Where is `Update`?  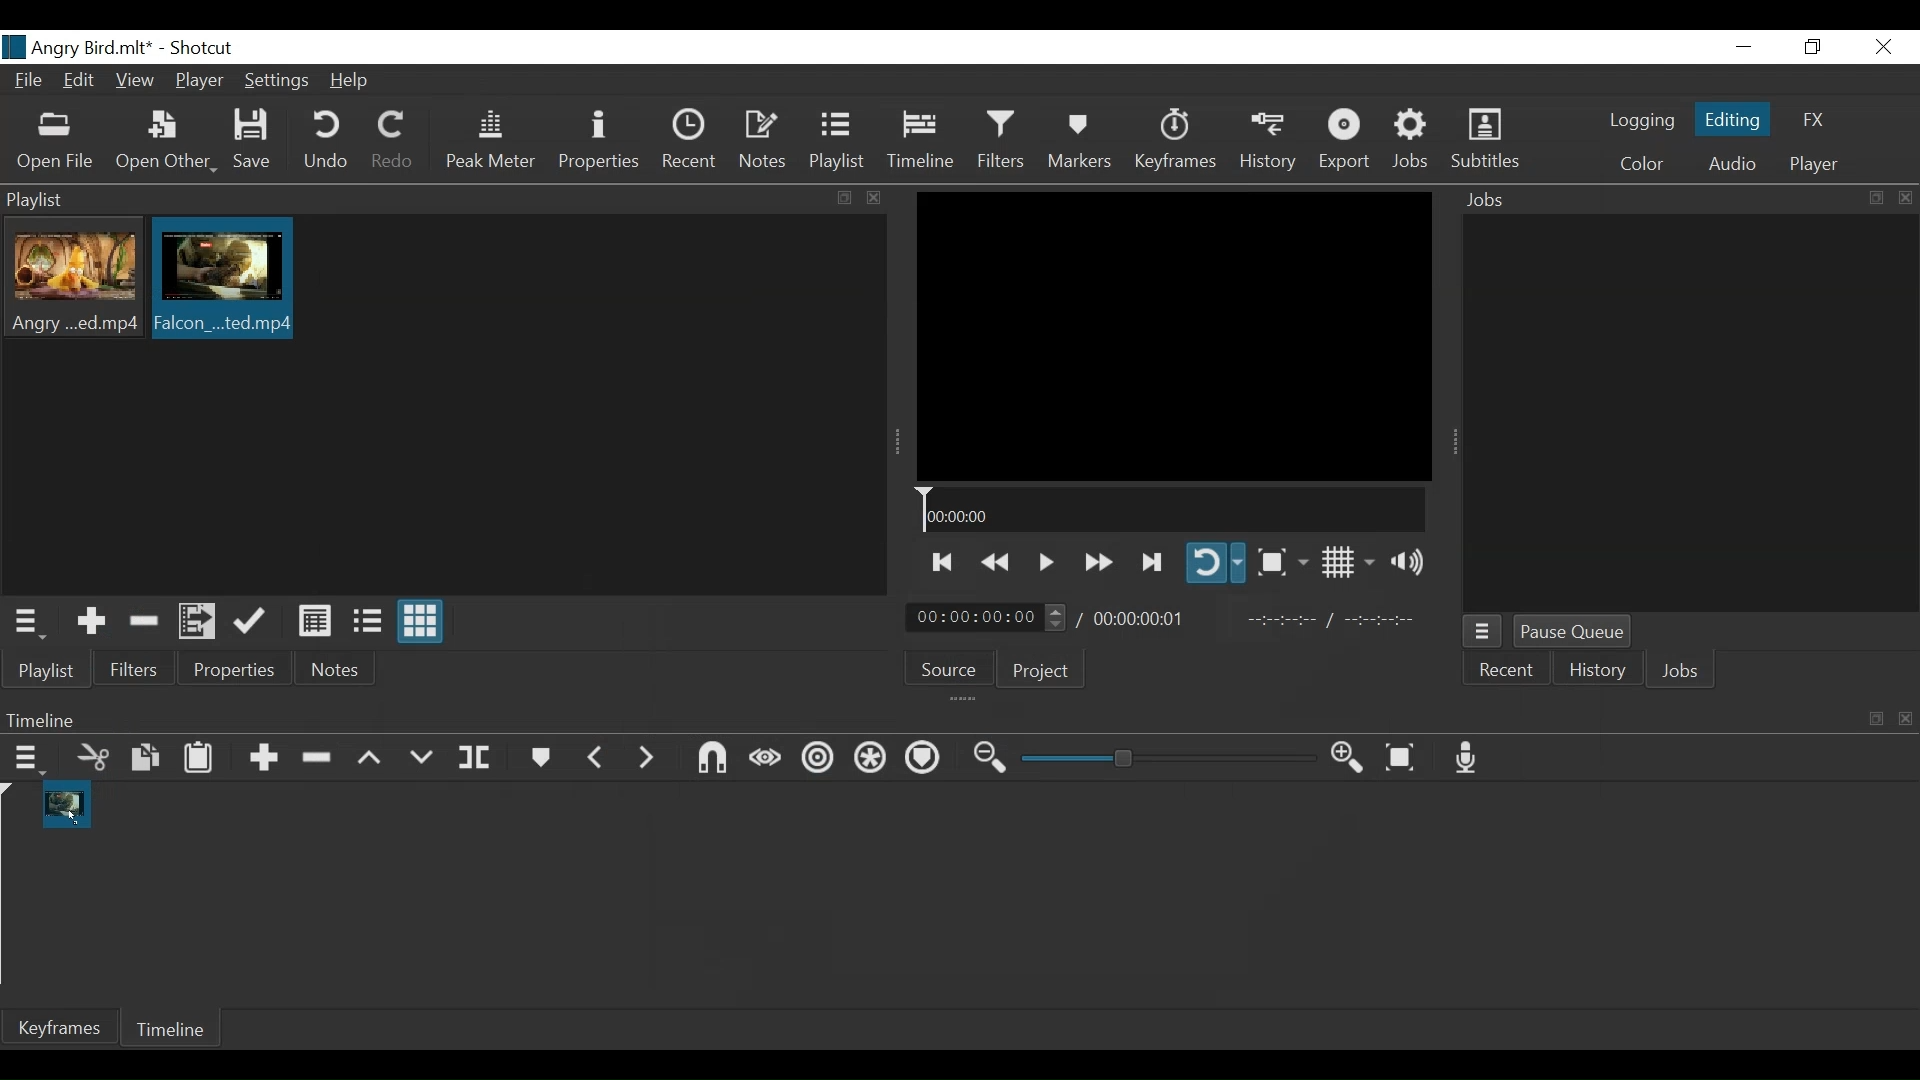 Update is located at coordinates (254, 622).